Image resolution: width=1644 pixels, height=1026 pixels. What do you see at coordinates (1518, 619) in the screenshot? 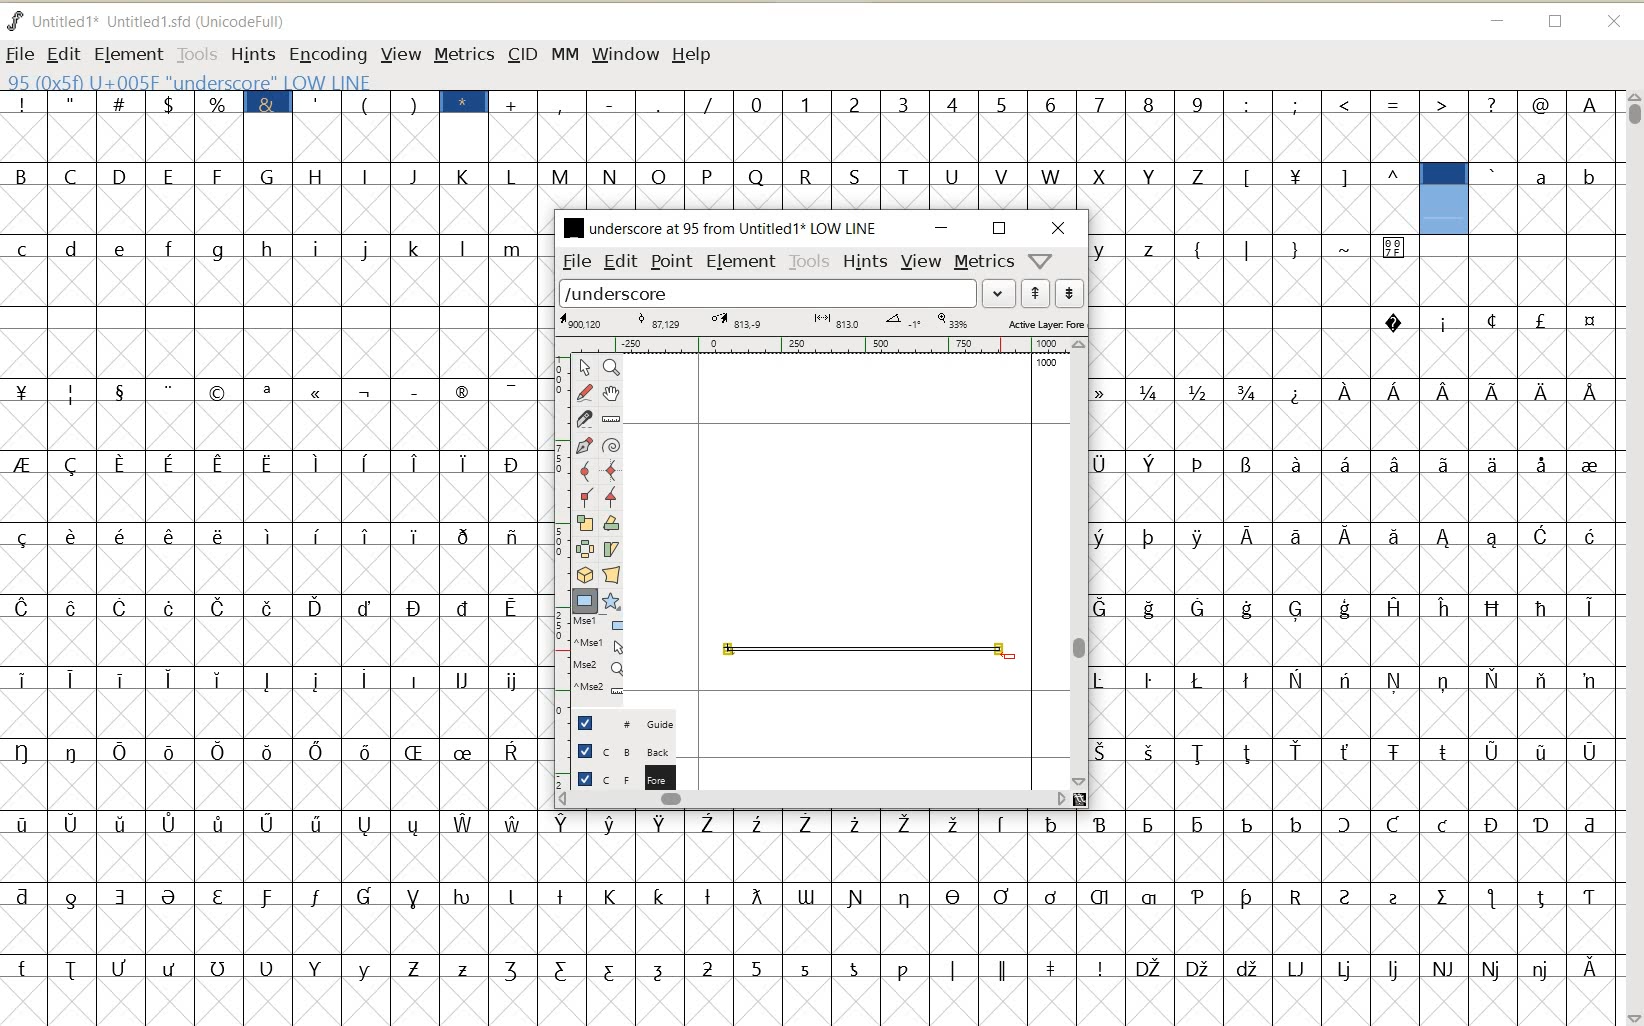
I see `GLYPHY CHARACTERS` at bounding box center [1518, 619].